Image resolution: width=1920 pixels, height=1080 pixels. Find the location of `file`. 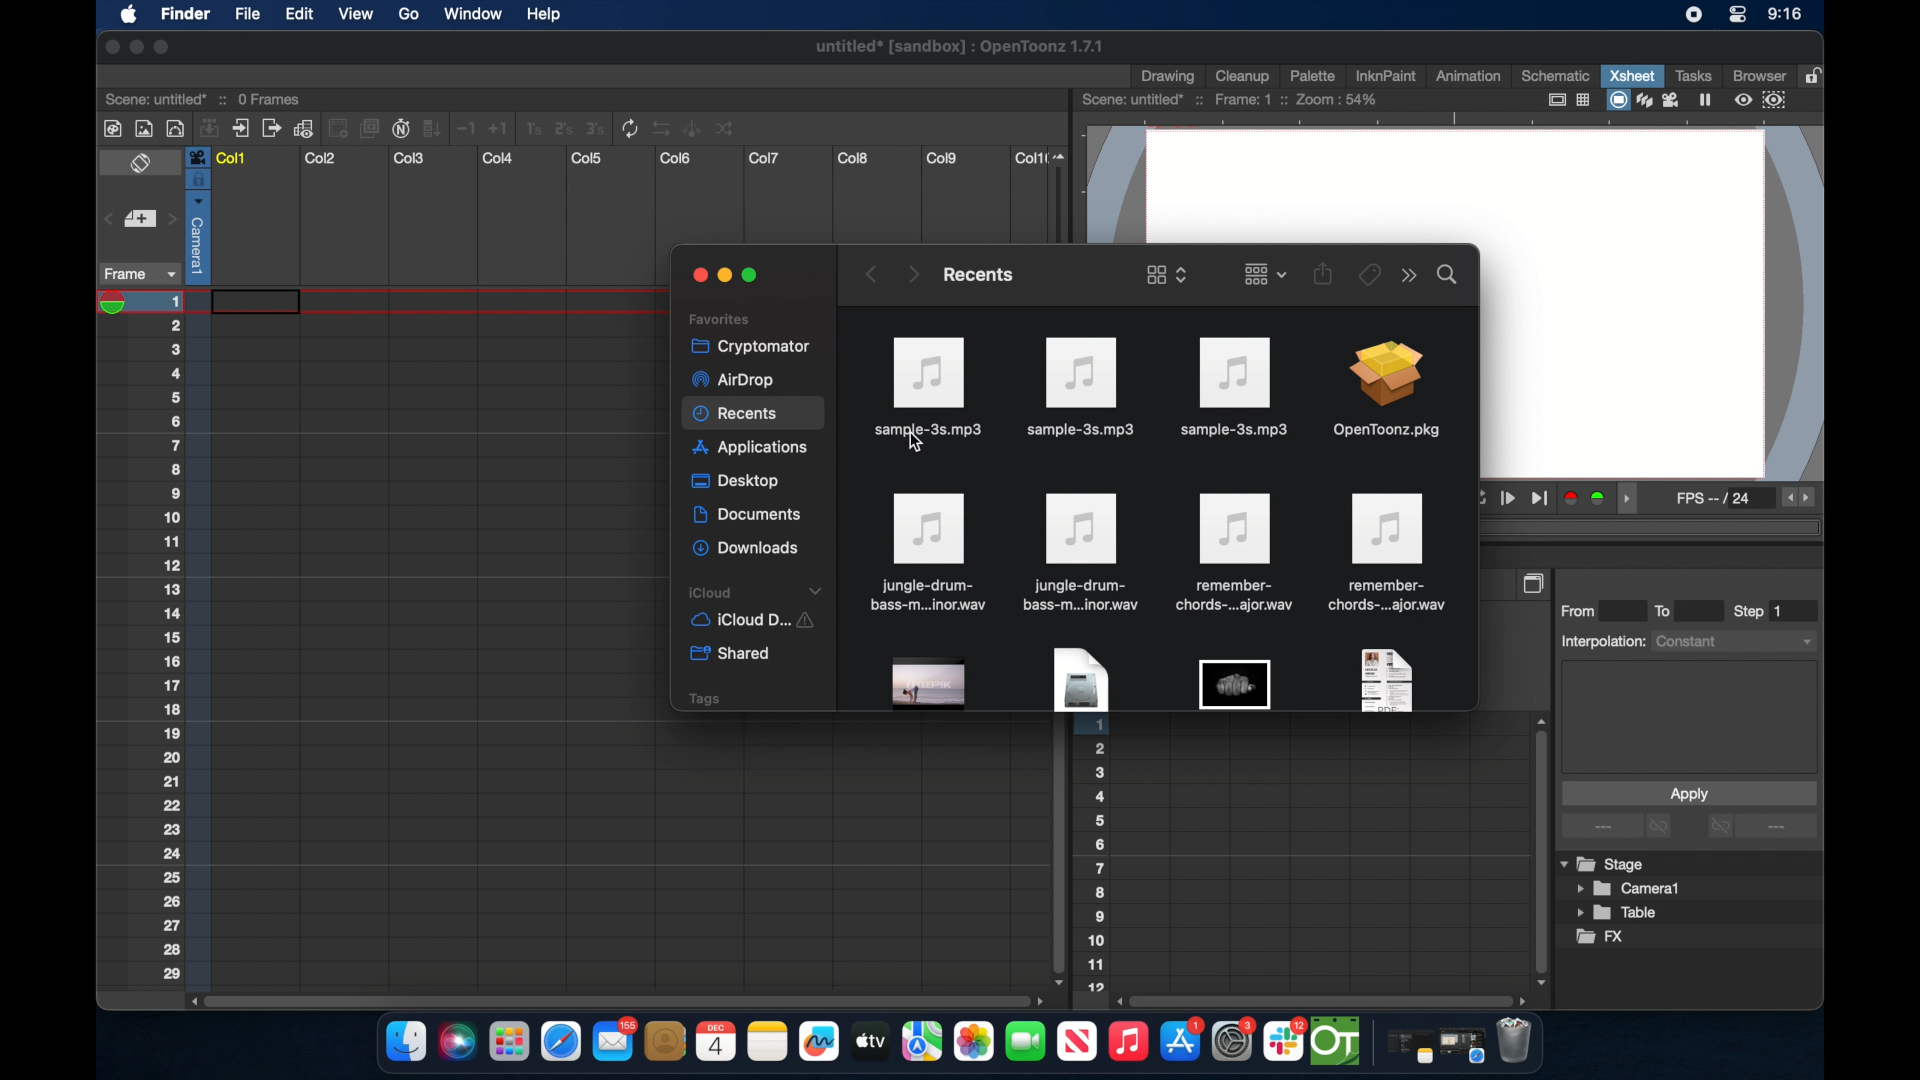

file is located at coordinates (246, 16).